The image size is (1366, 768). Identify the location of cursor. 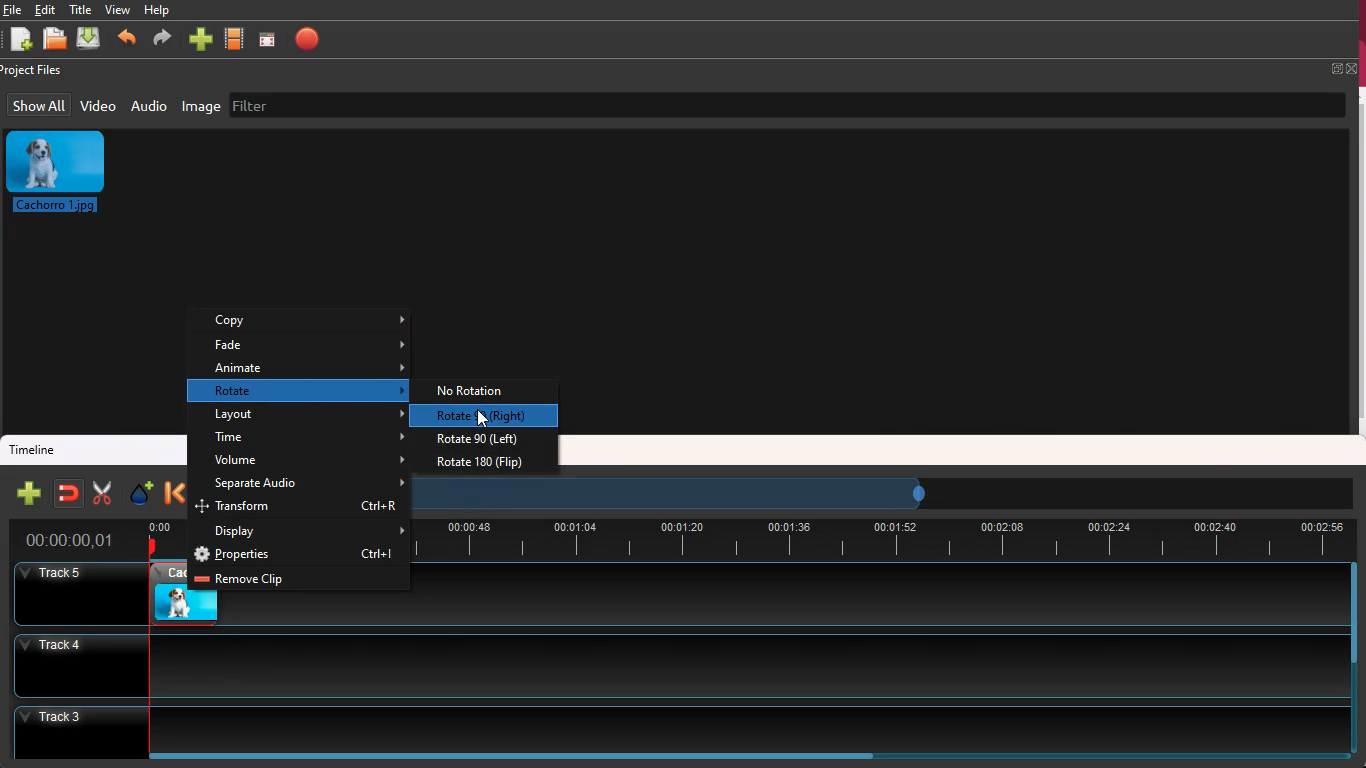
(489, 417).